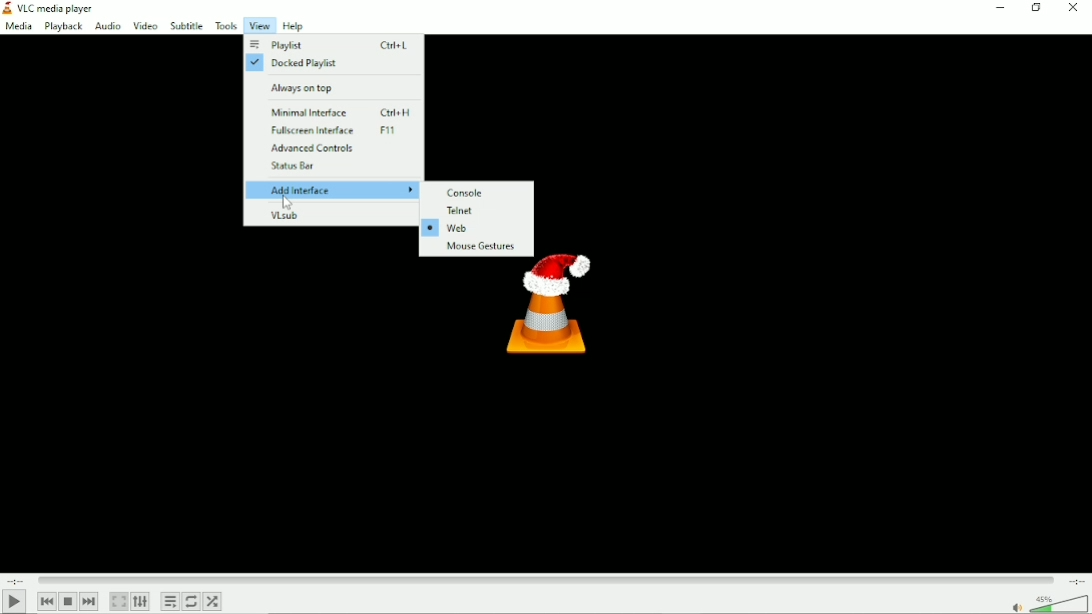  Describe the element at coordinates (289, 205) in the screenshot. I see `Cursor` at that location.